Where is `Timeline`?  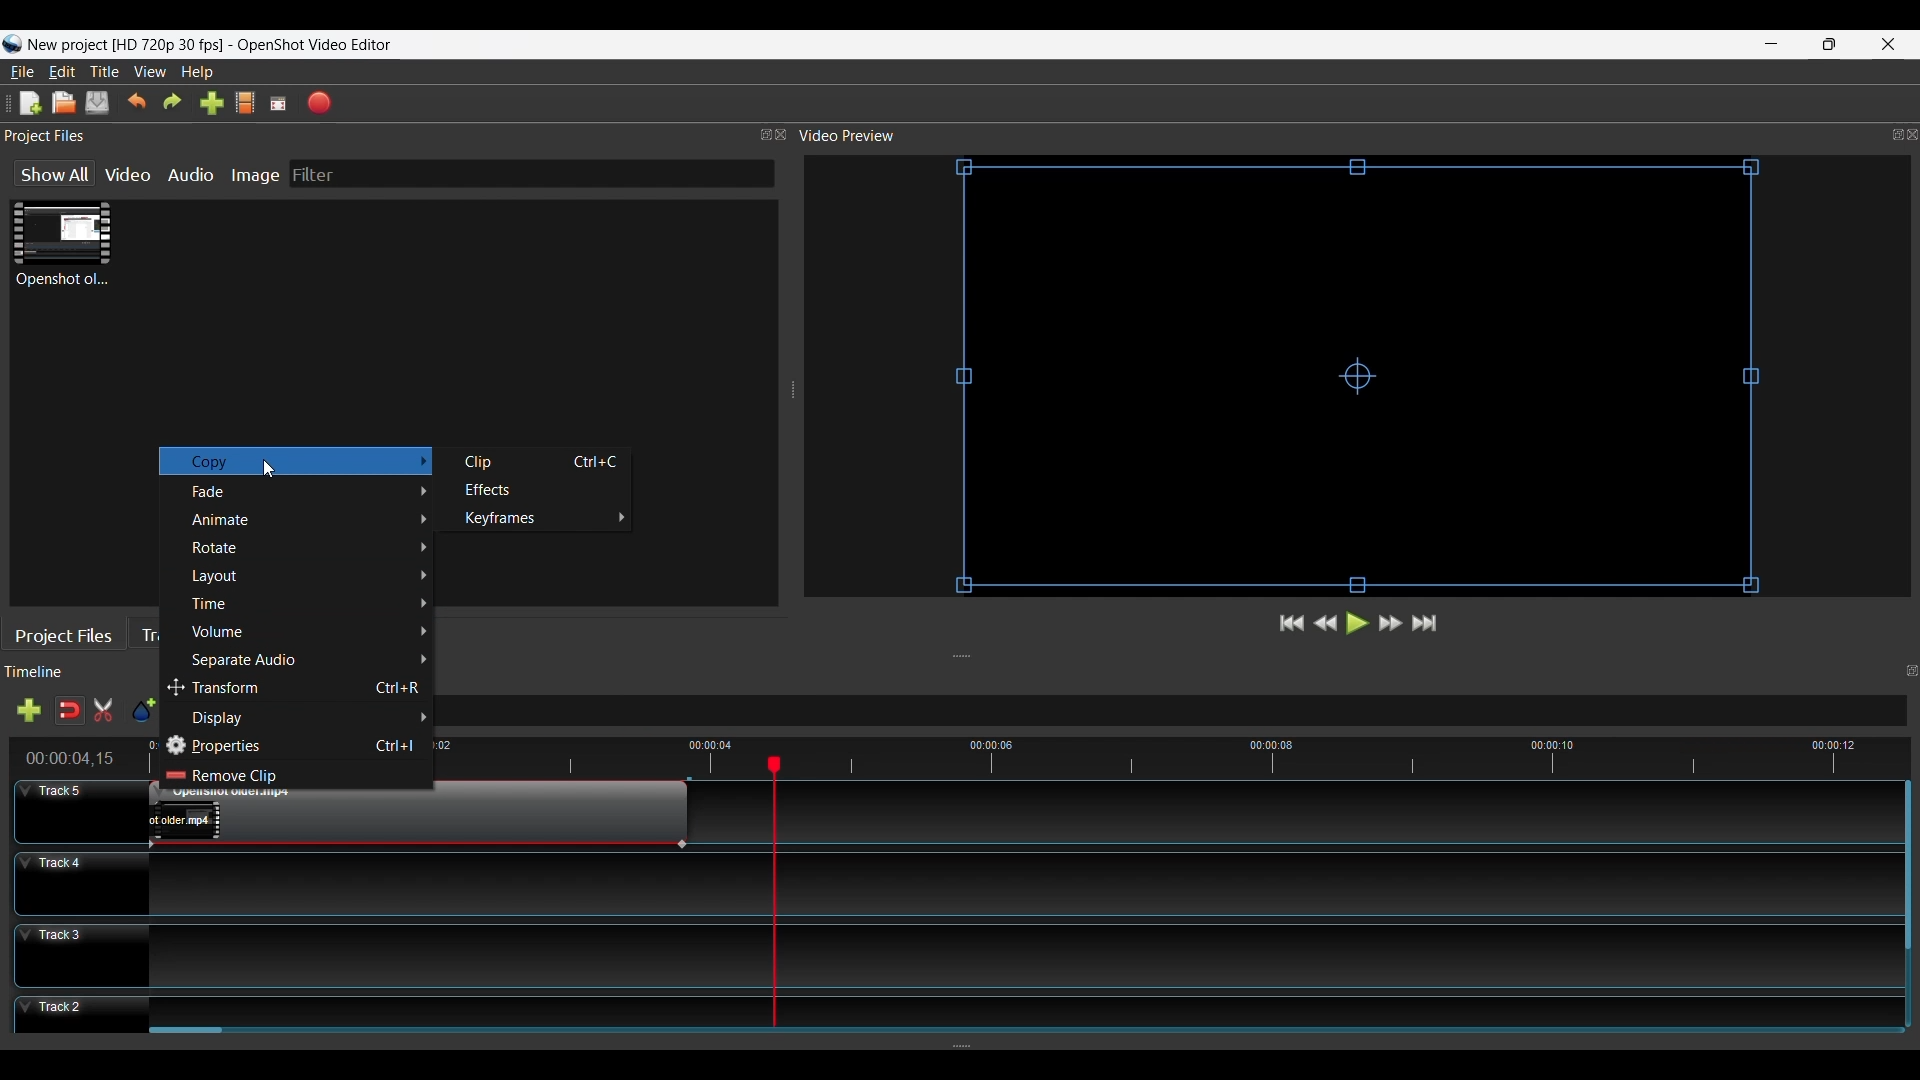 Timeline is located at coordinates (61, 673).